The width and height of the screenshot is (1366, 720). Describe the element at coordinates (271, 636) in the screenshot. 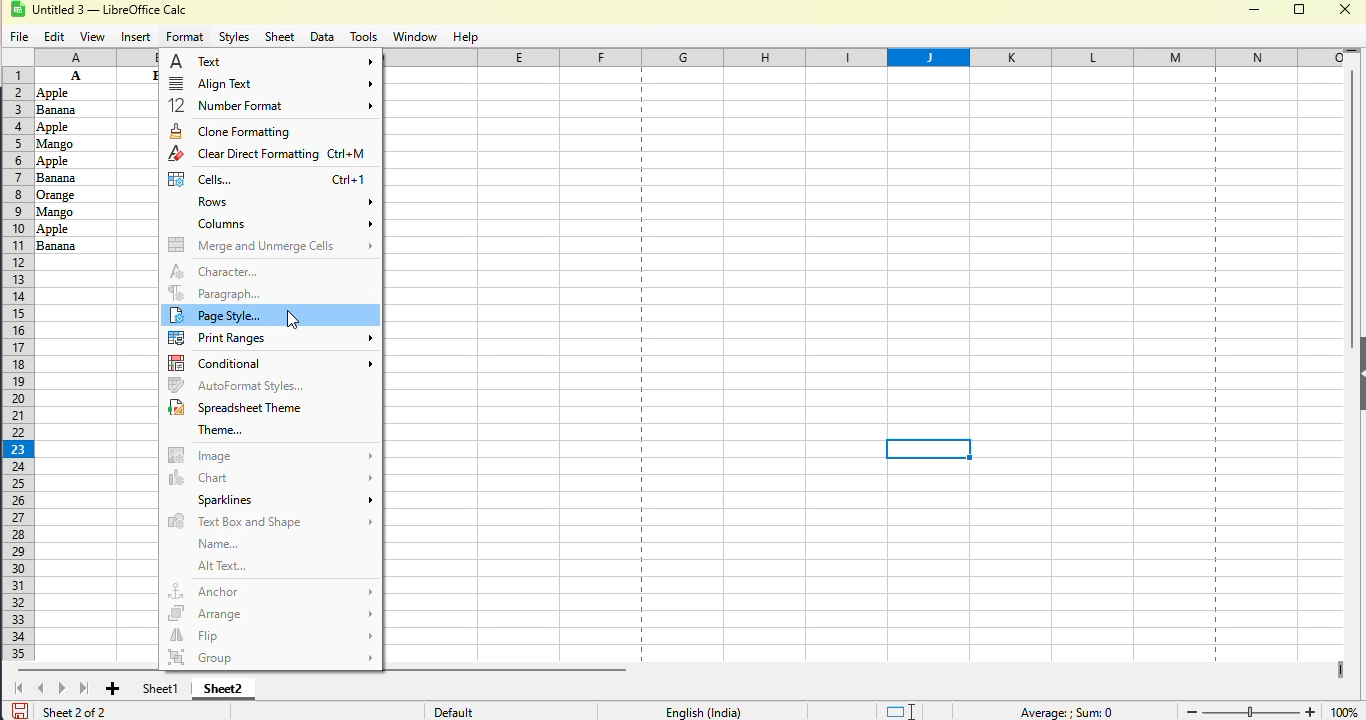

I see `flip` at that location.